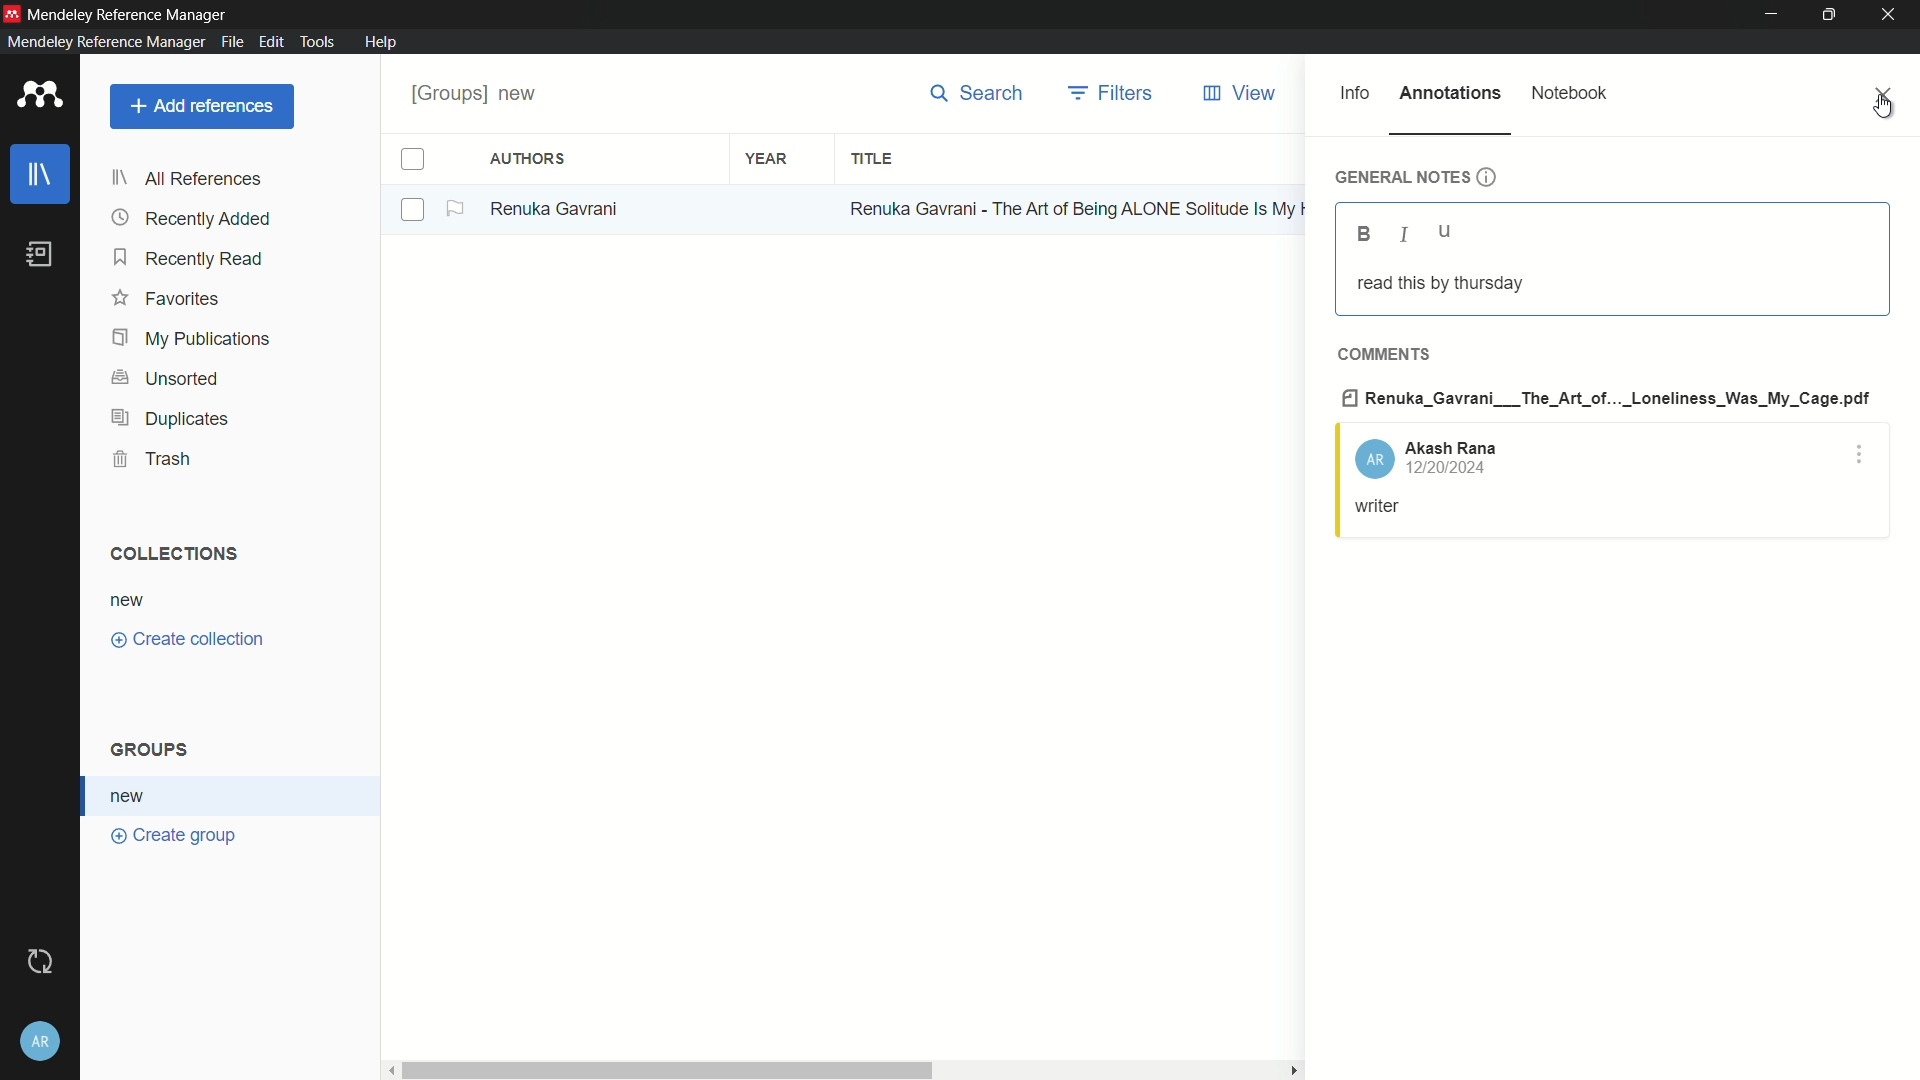 The height and width of the screenshot is (1080, 1920). What do you see at coordinates (103, 42) in the screenshot?
I see `mendeley reference manager` at bounding box center [103, 42].